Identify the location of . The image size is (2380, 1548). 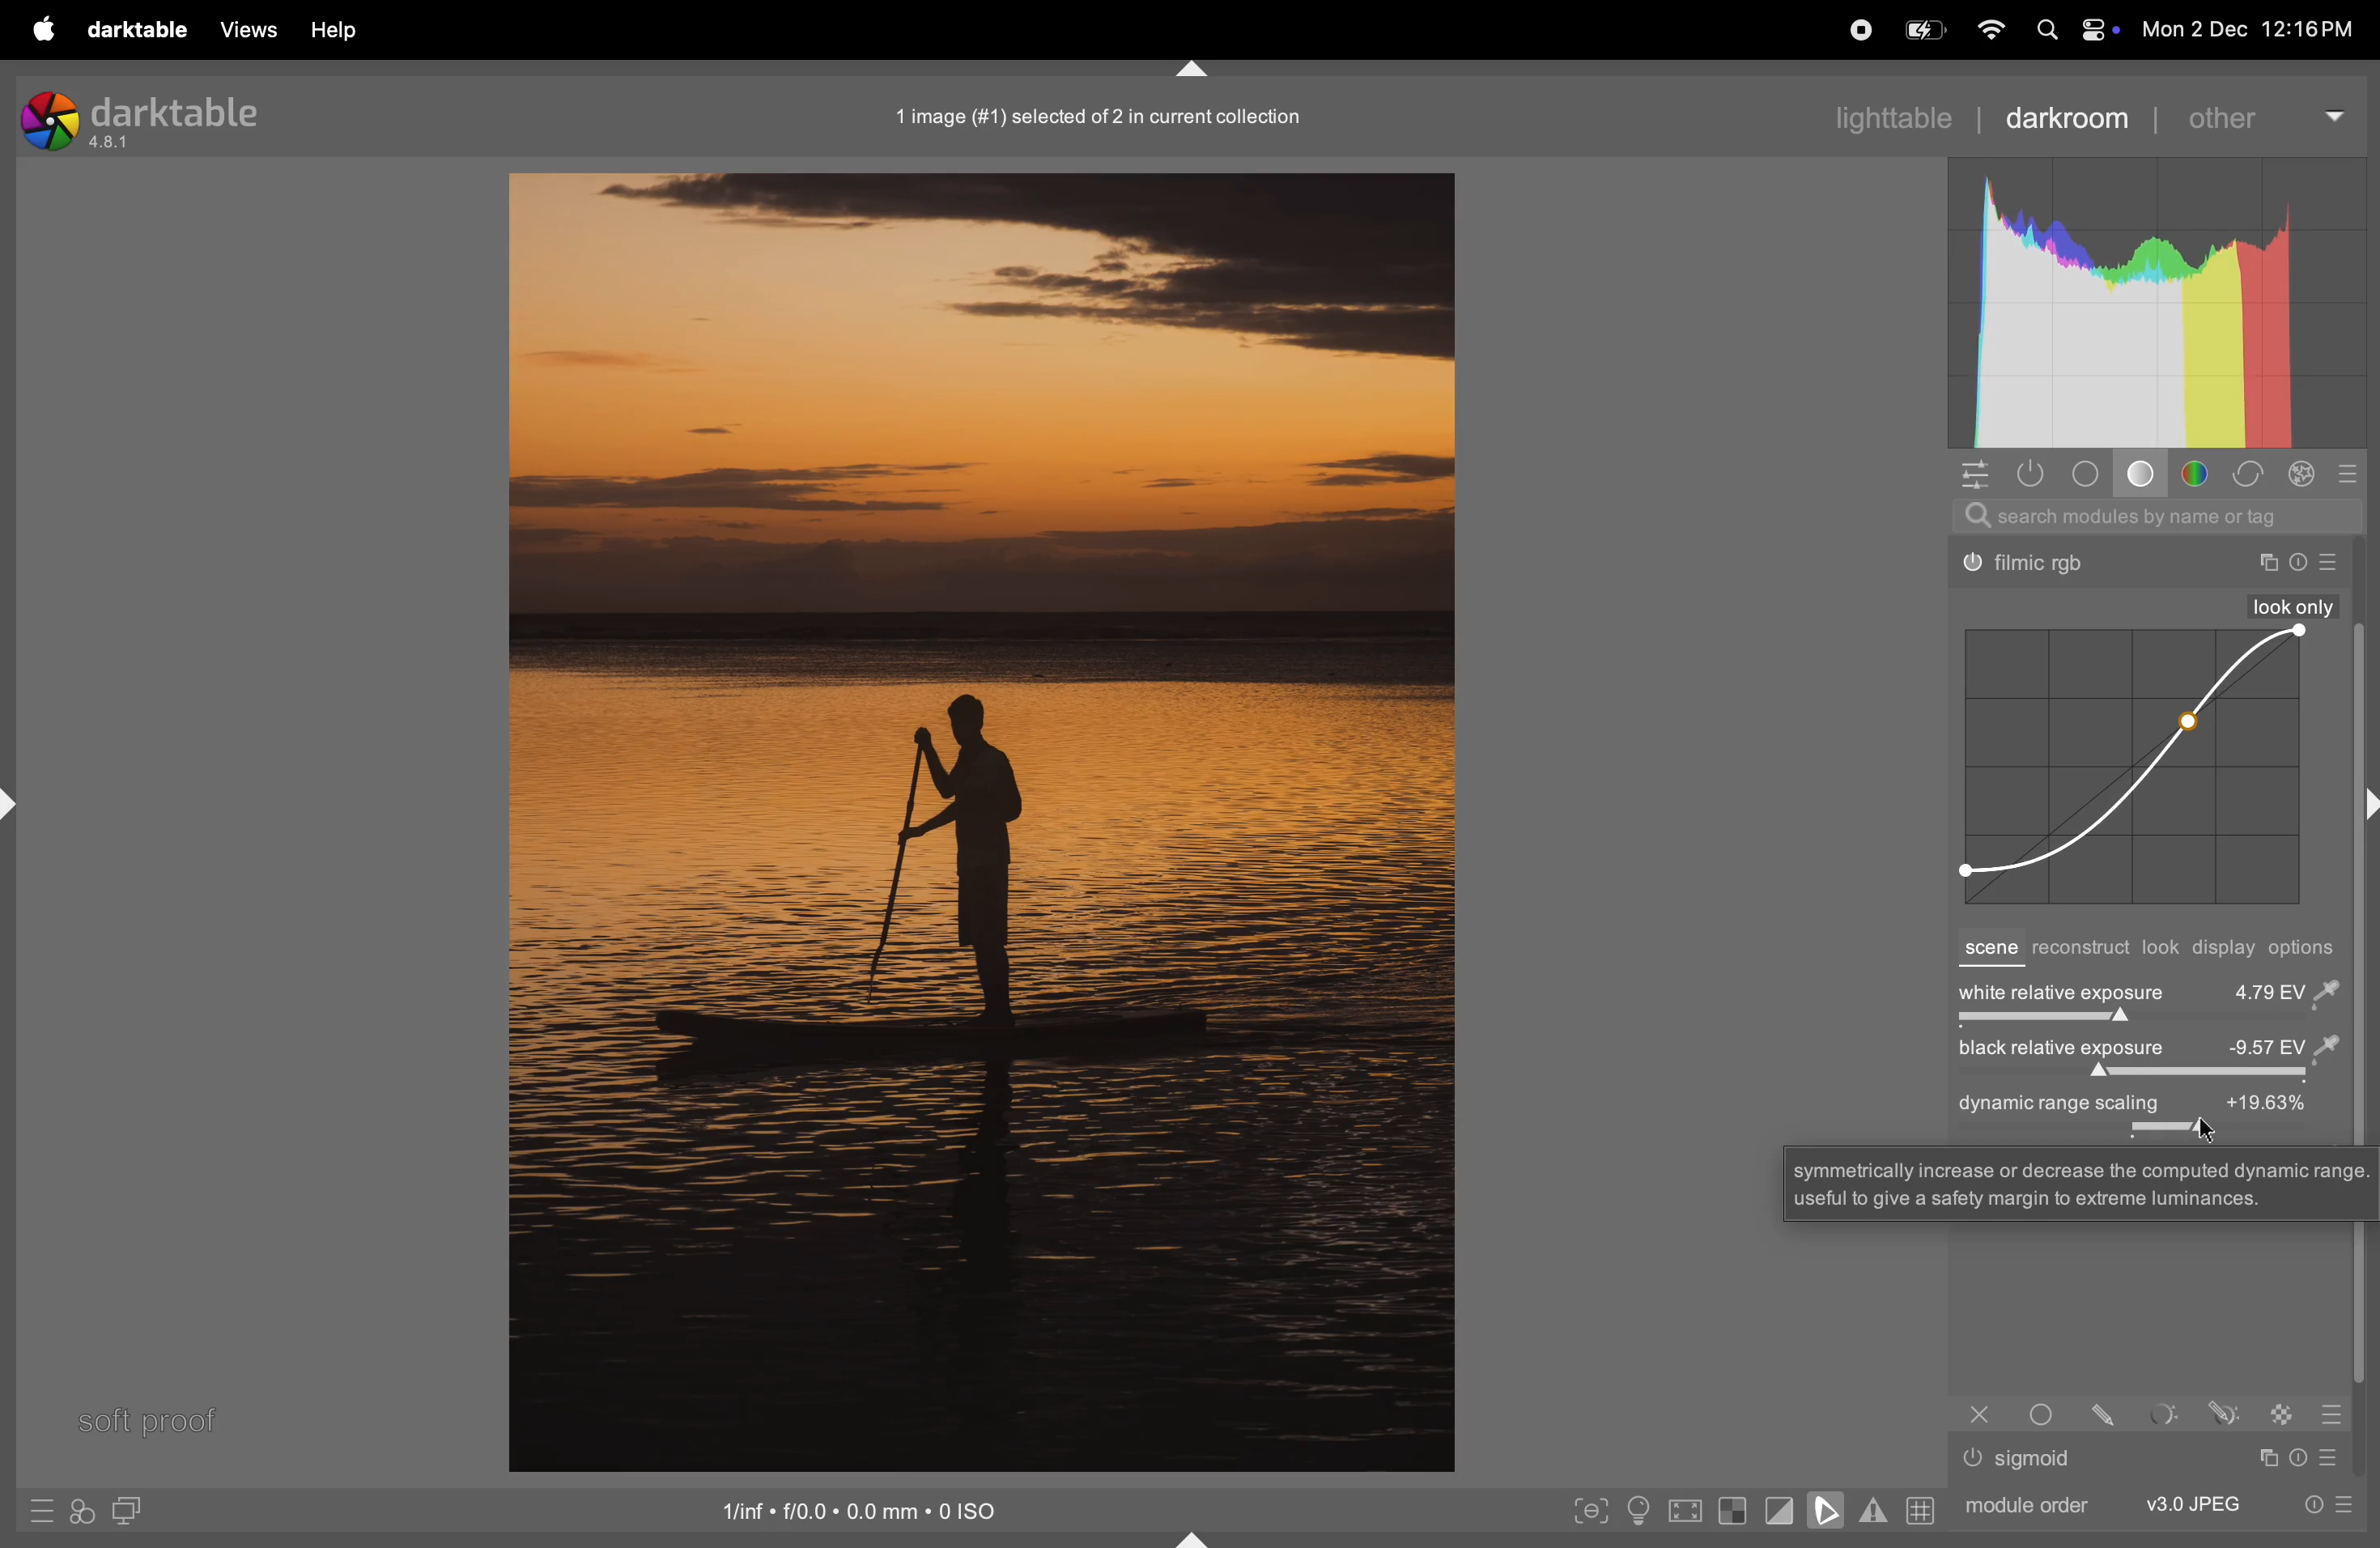
(2299, 563).